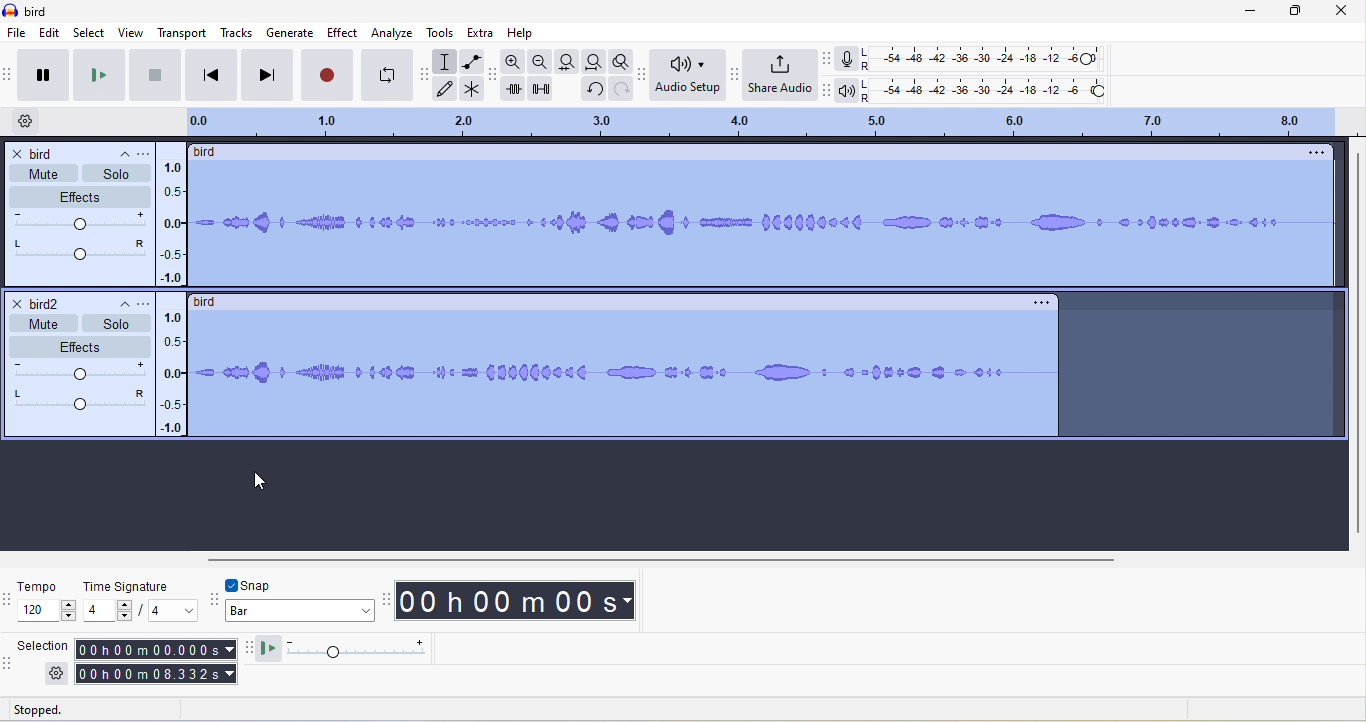 The width and height of the screenshot is (1366, 722). Describe the element at coordinates (213, 602) in the screenshot. I see `audacity snapping toolbar` at that location.